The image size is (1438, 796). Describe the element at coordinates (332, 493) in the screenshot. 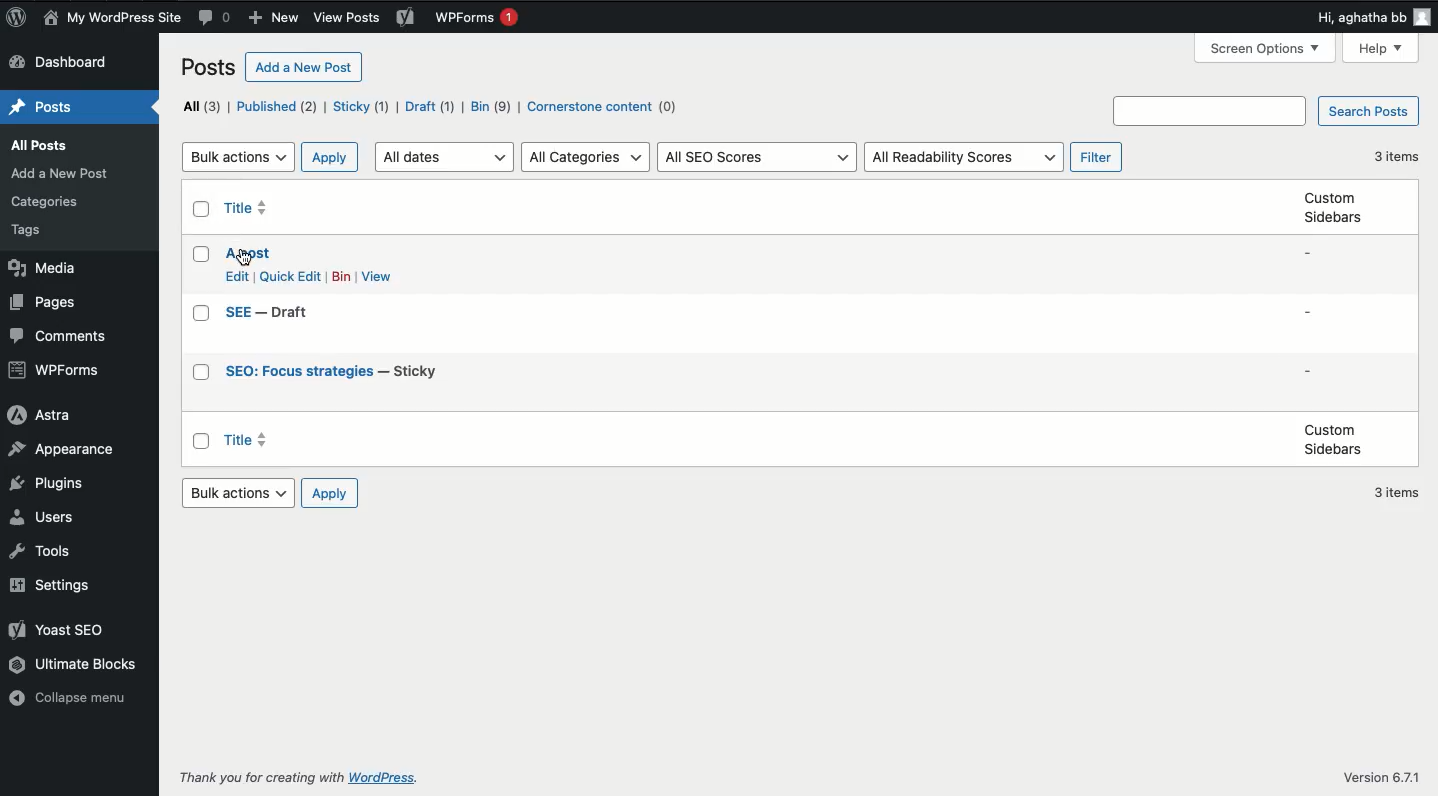

I see `Apply` at that location.